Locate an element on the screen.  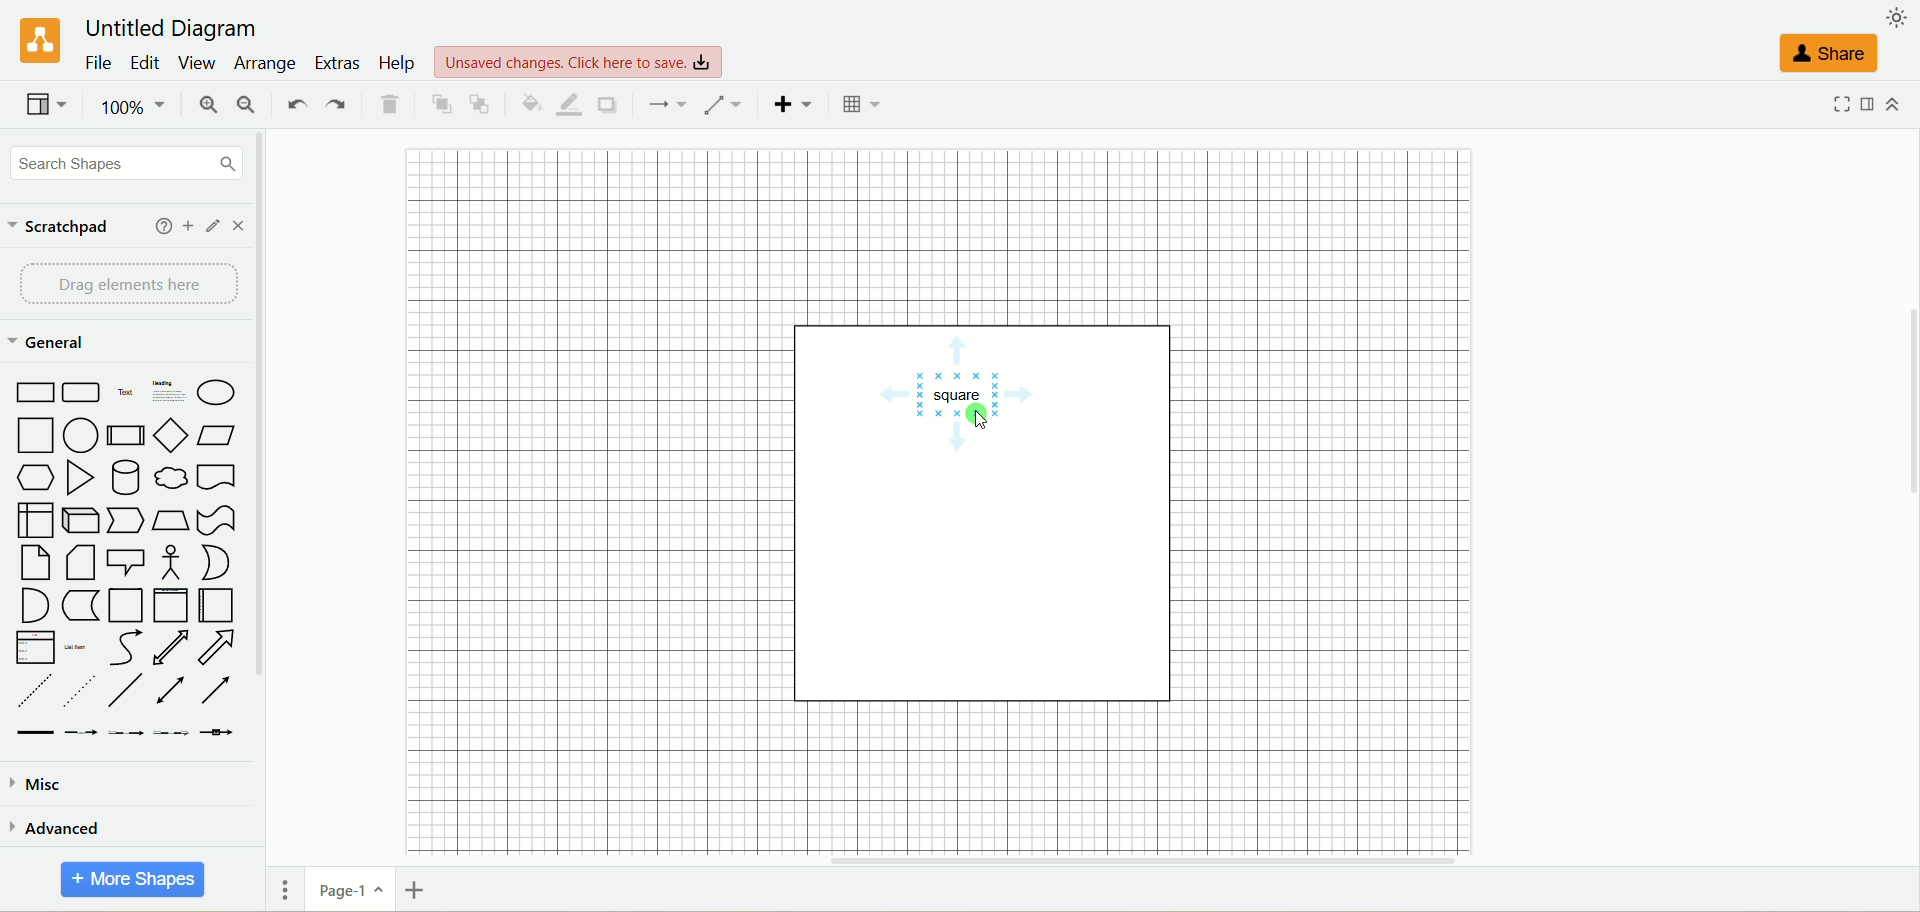
logo is located at coordinates (38, 42).